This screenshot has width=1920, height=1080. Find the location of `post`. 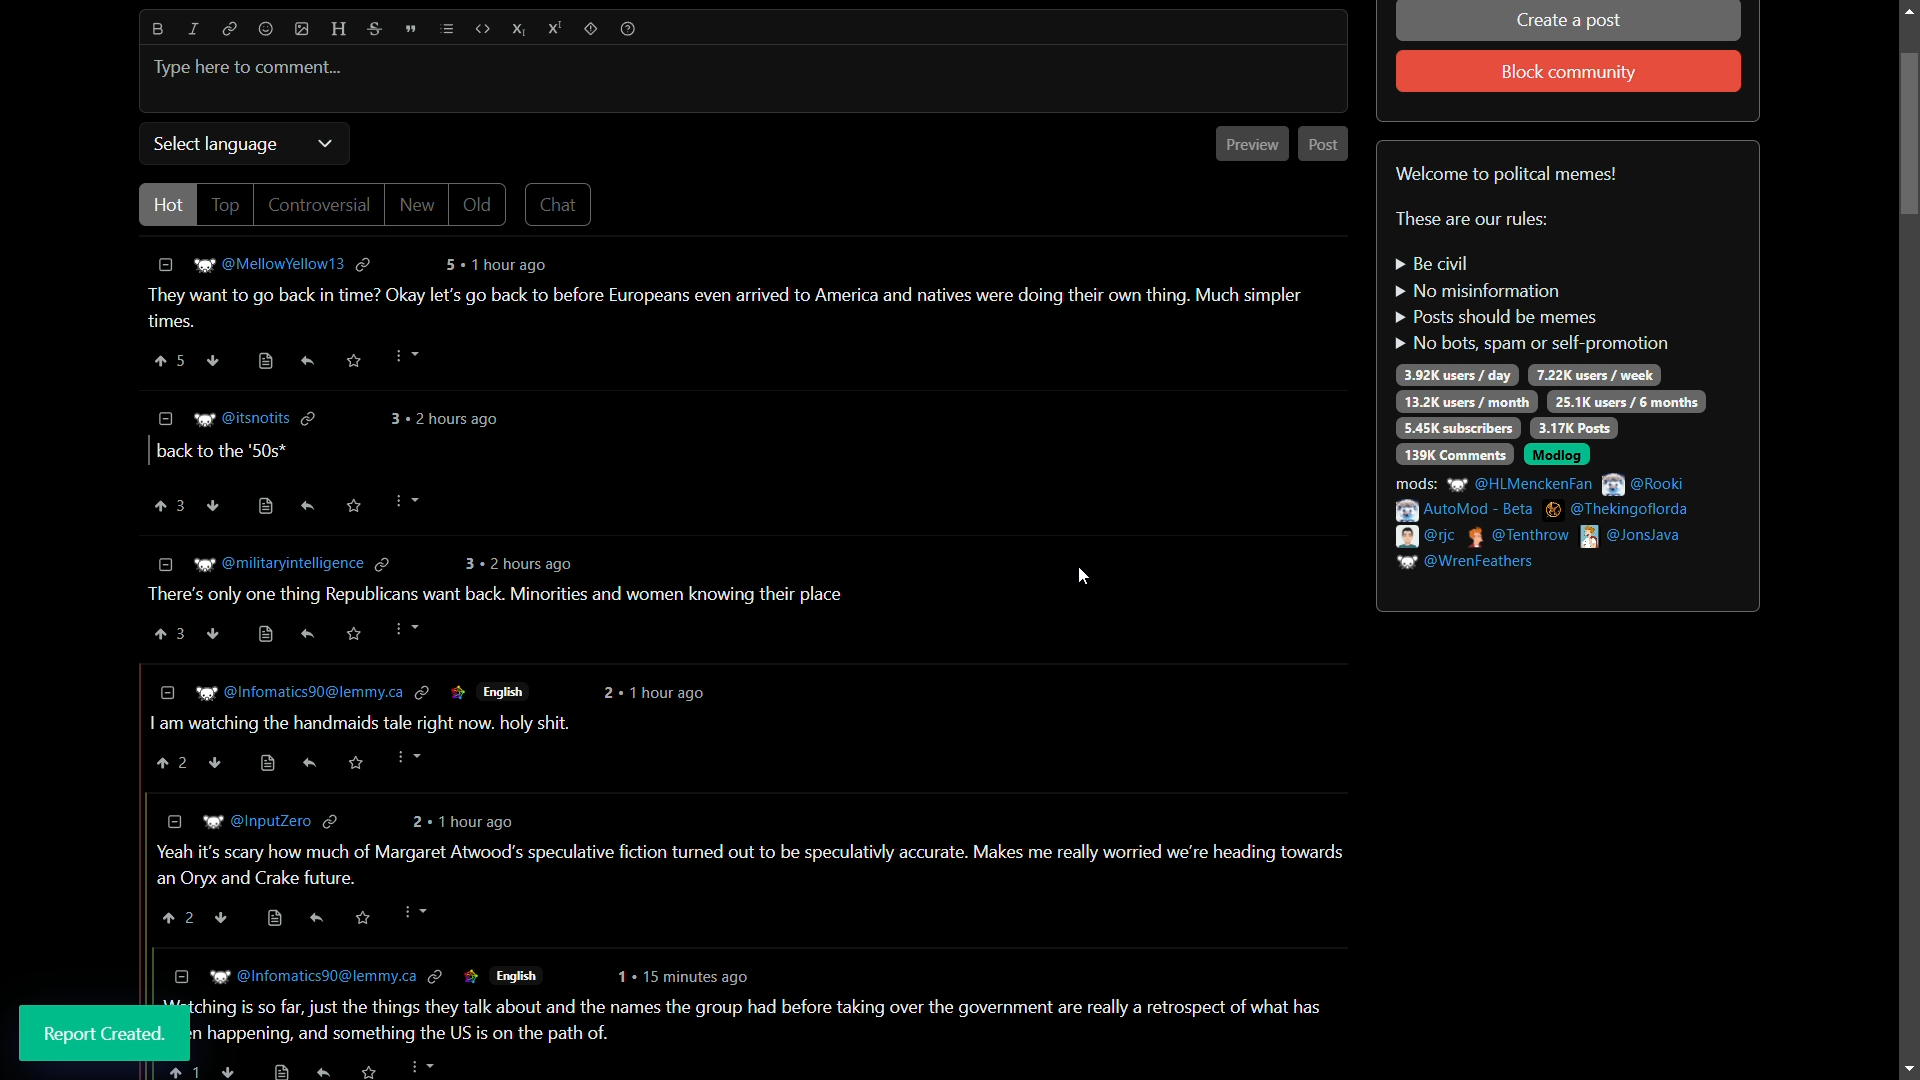

post is located at coordinates (1325, 145).